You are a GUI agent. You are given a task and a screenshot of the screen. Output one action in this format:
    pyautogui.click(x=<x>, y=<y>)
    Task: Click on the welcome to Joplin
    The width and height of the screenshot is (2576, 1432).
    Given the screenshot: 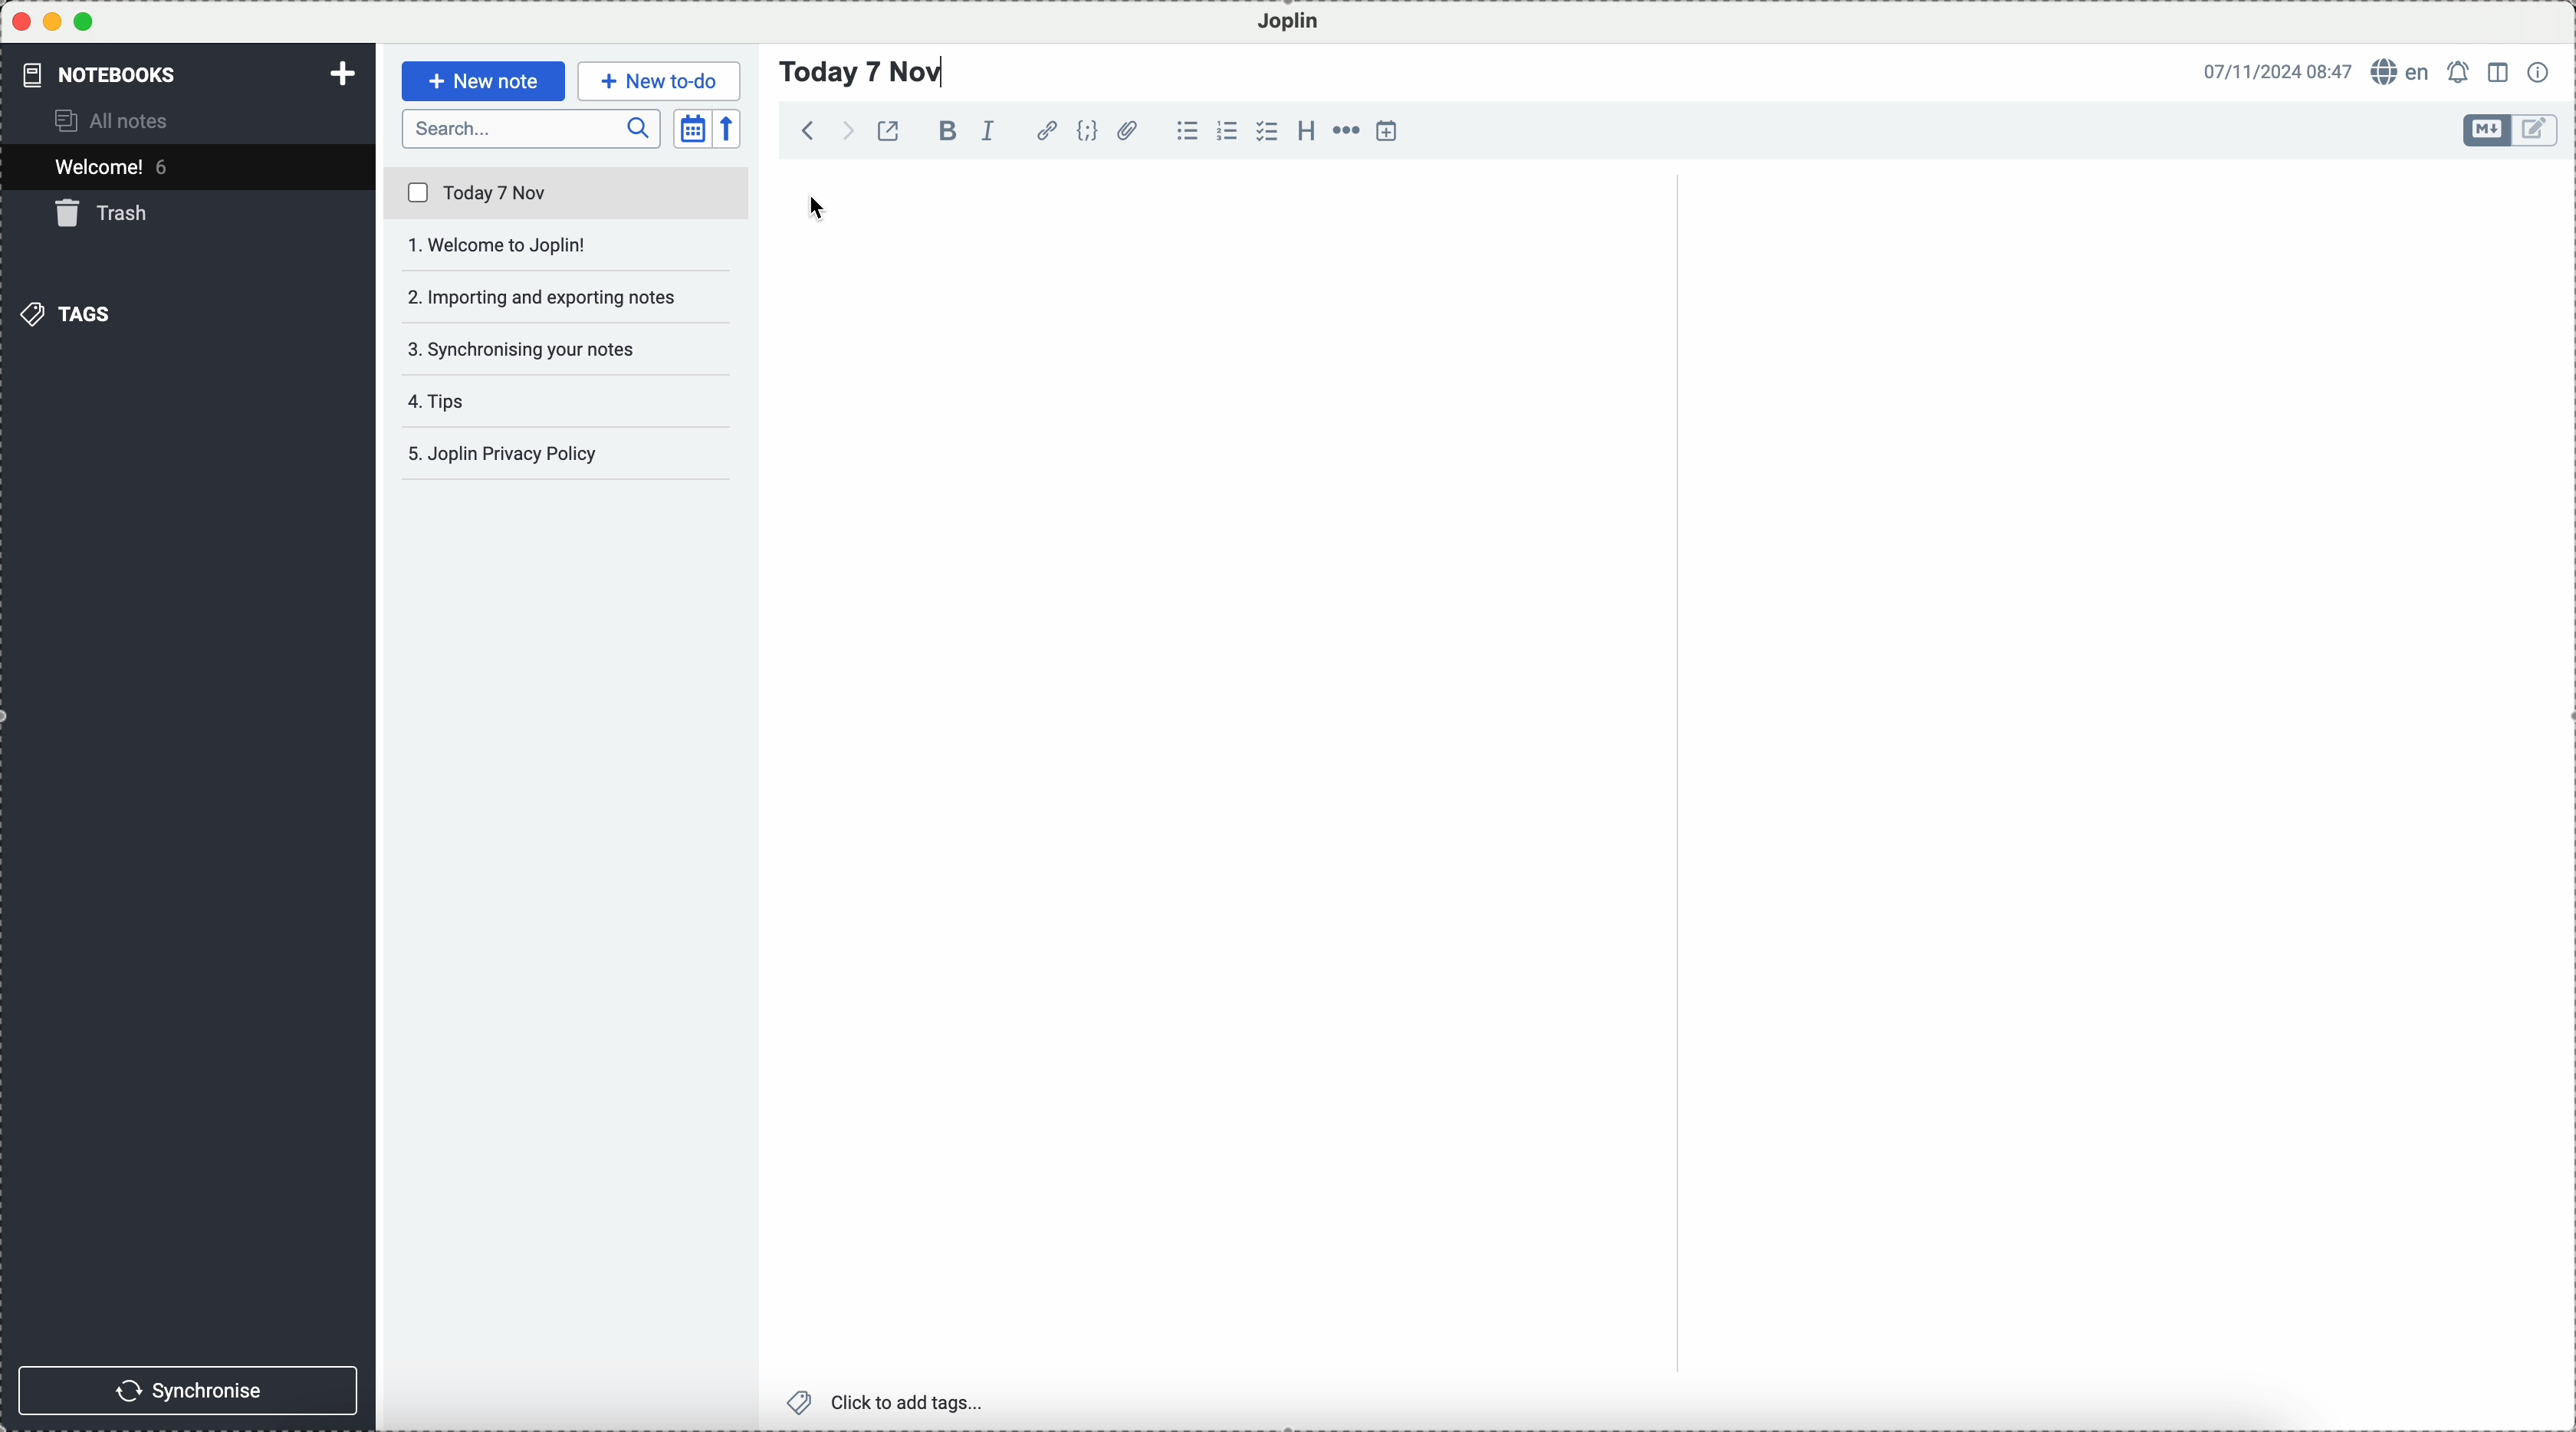 What is the action you would take?
    pyautogui.click(x=566, y=246)
    